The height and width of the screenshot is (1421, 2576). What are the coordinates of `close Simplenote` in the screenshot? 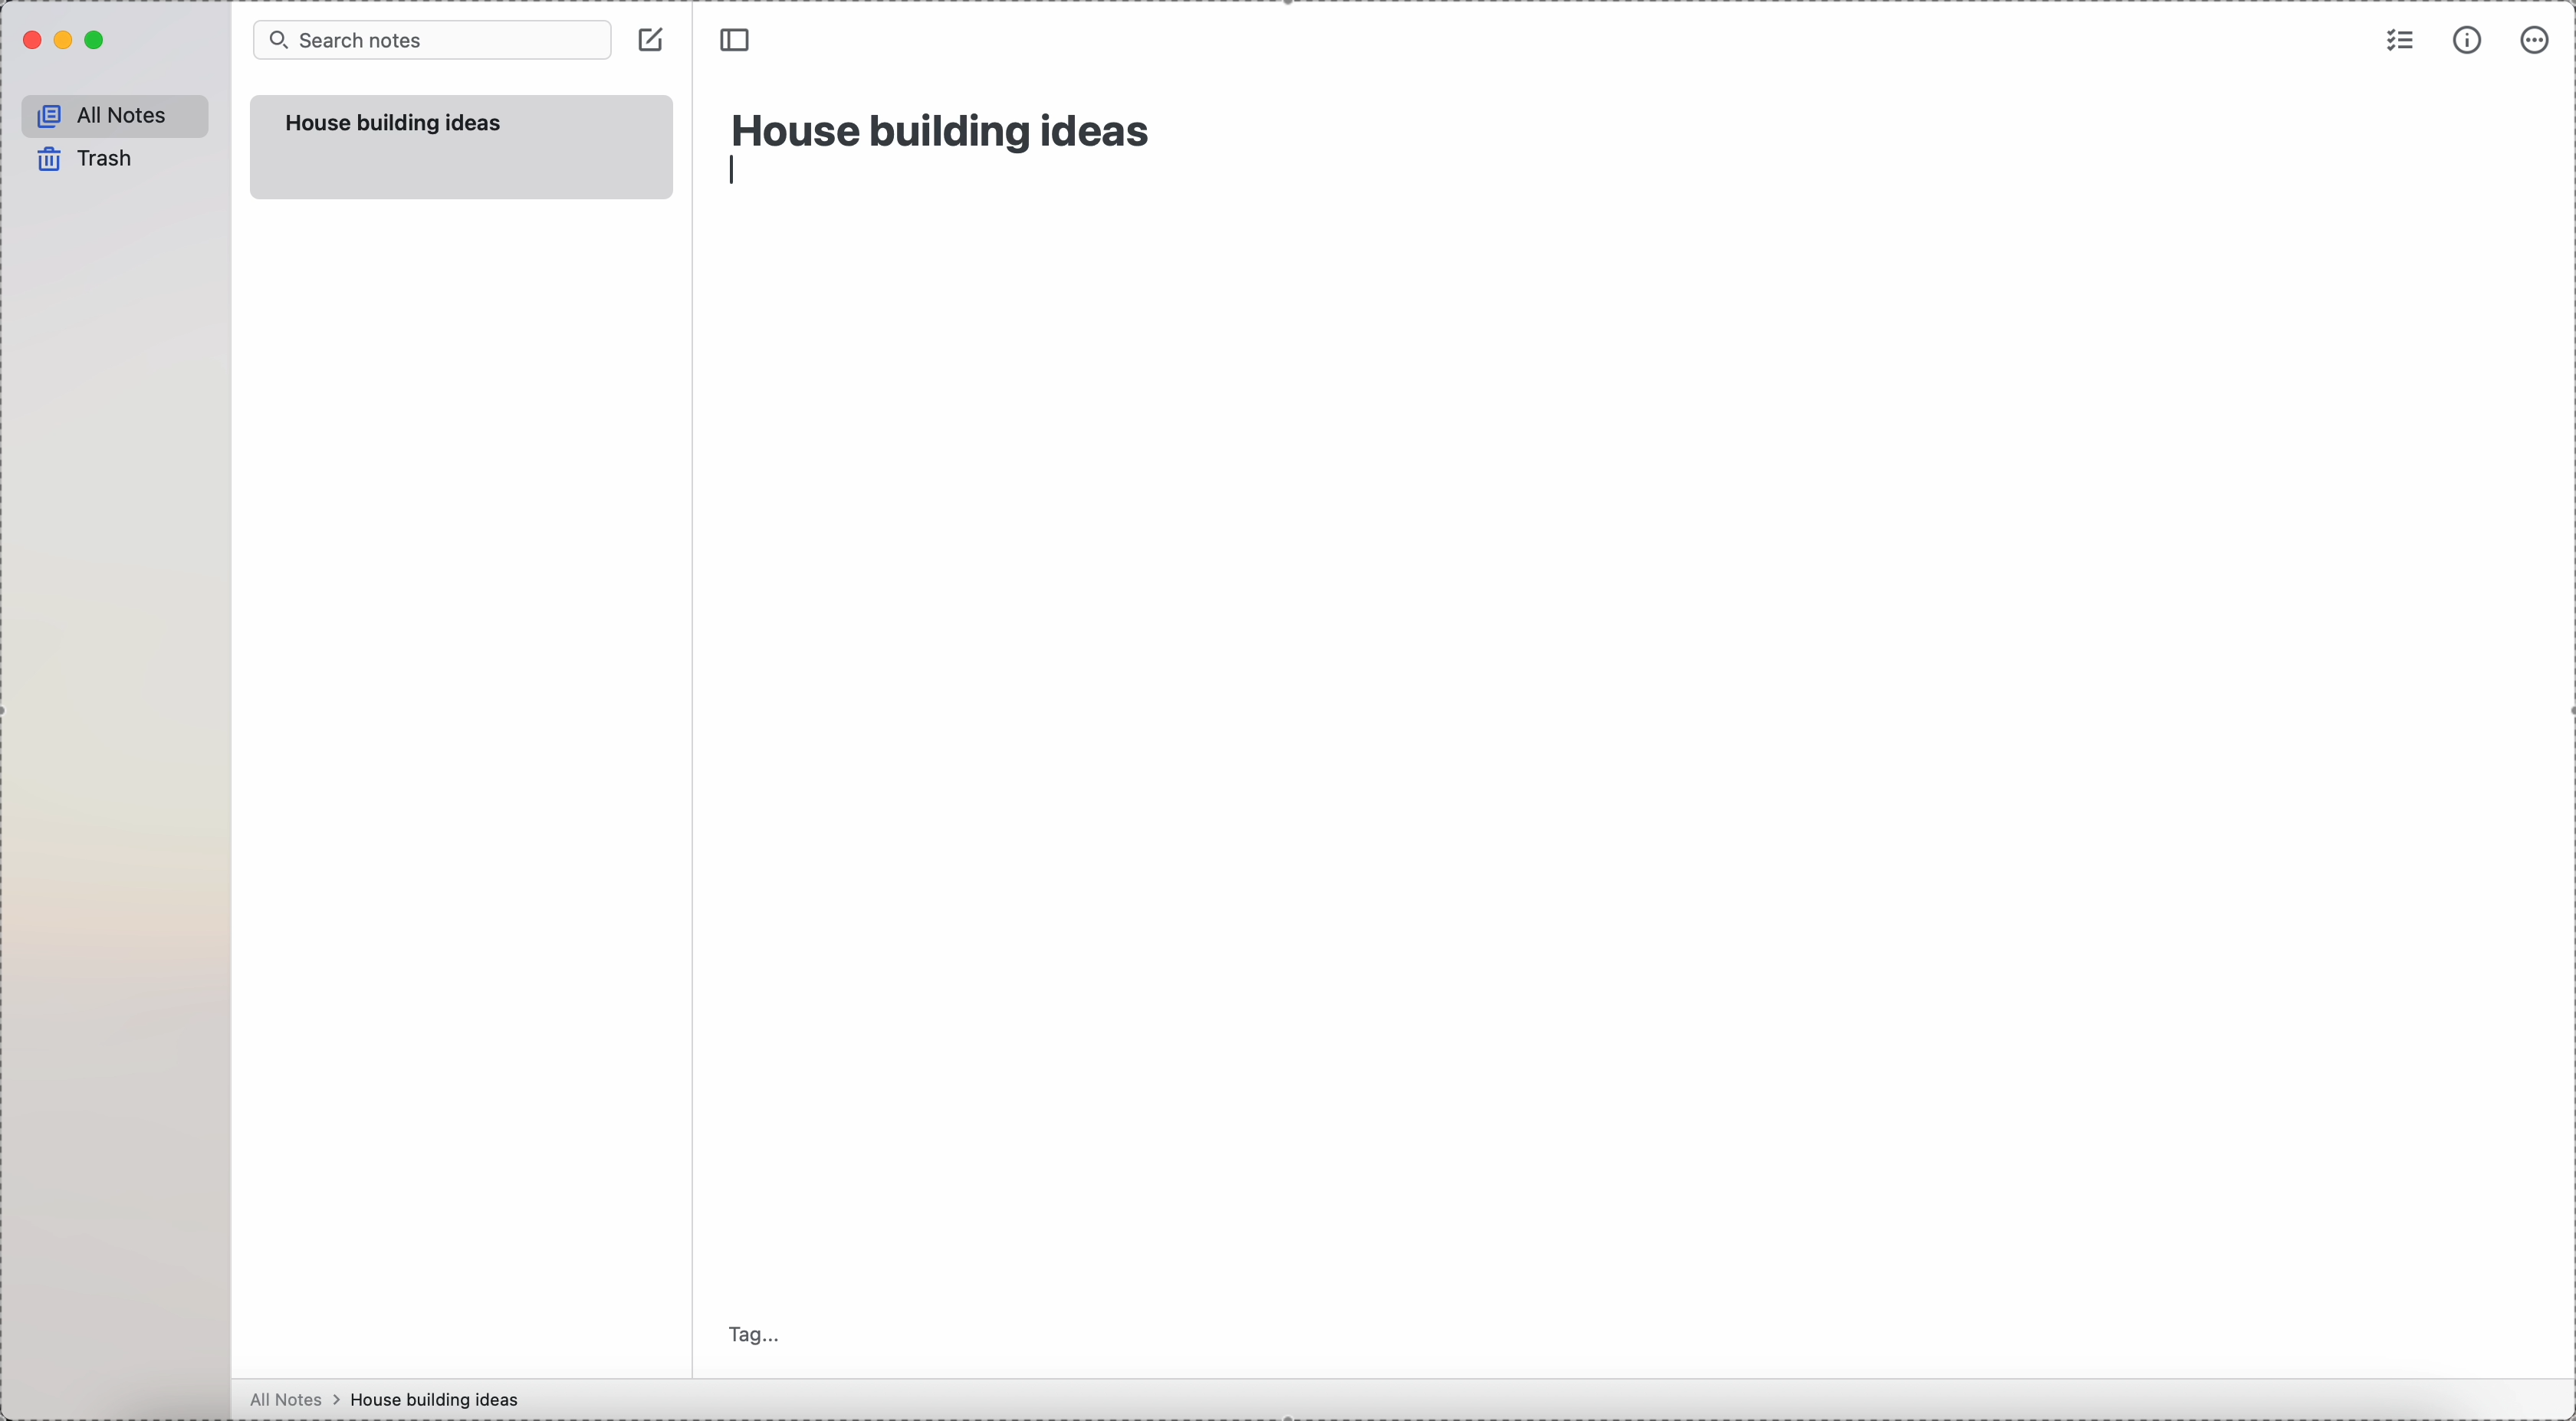 It's located at (31, 41).